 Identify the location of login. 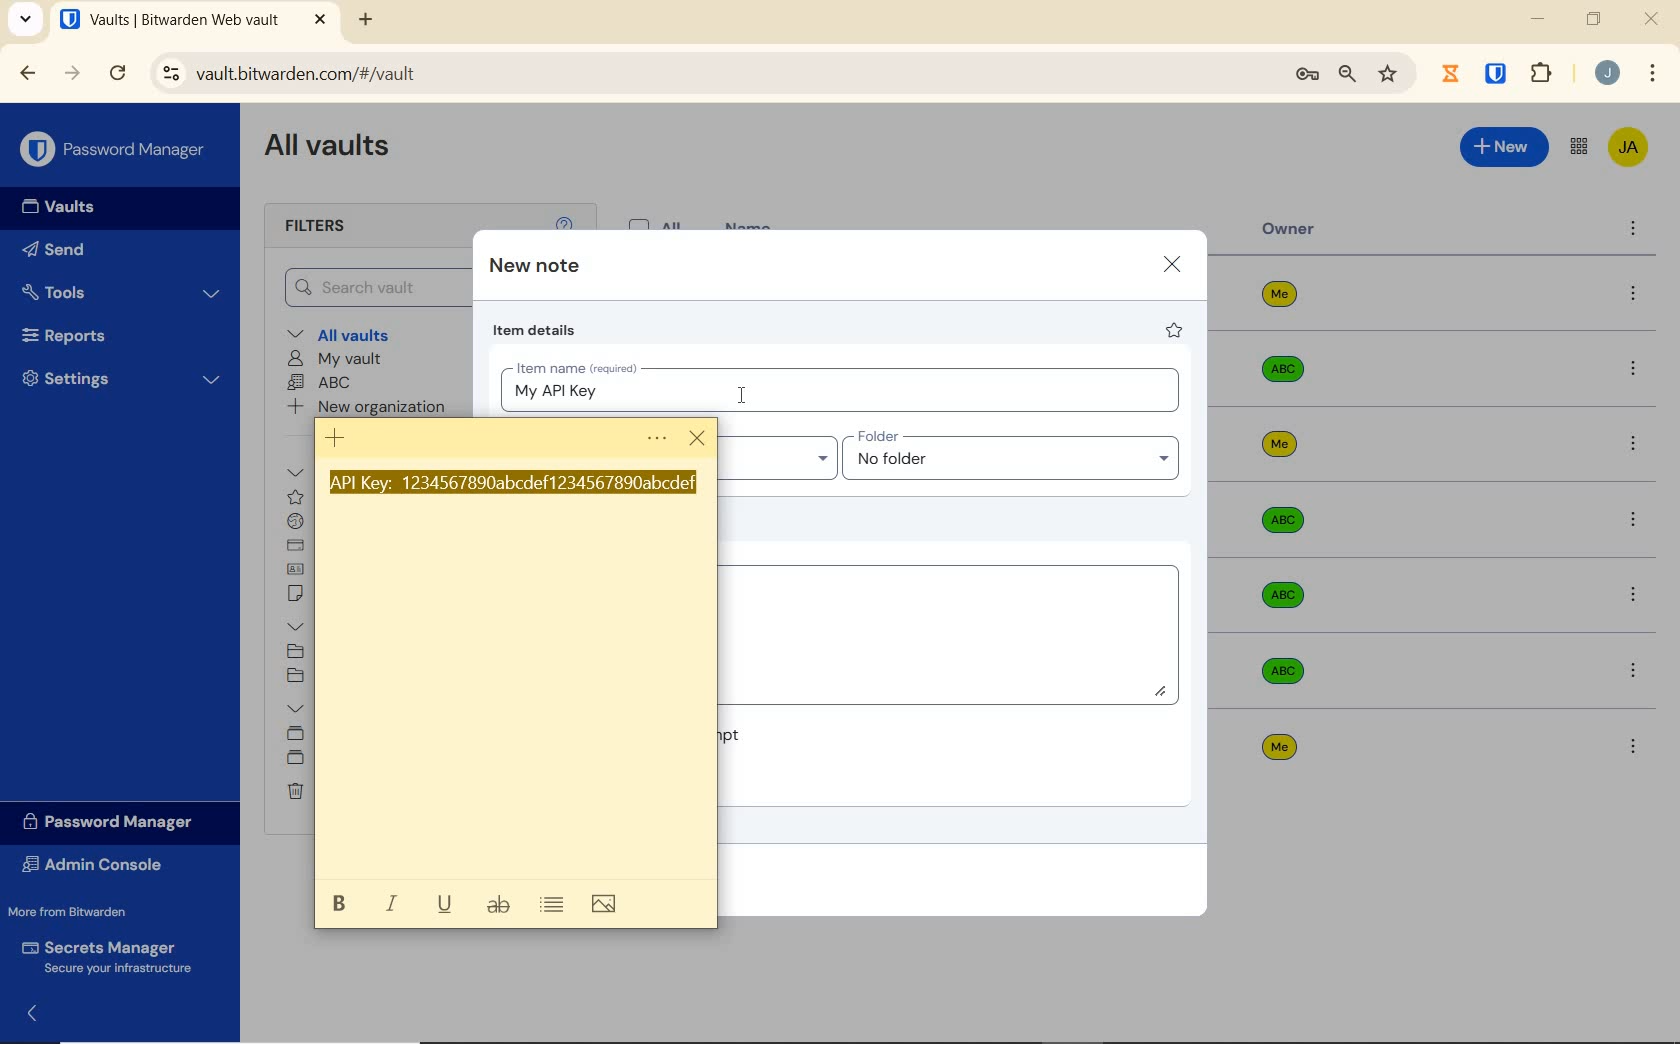
(297, 523).